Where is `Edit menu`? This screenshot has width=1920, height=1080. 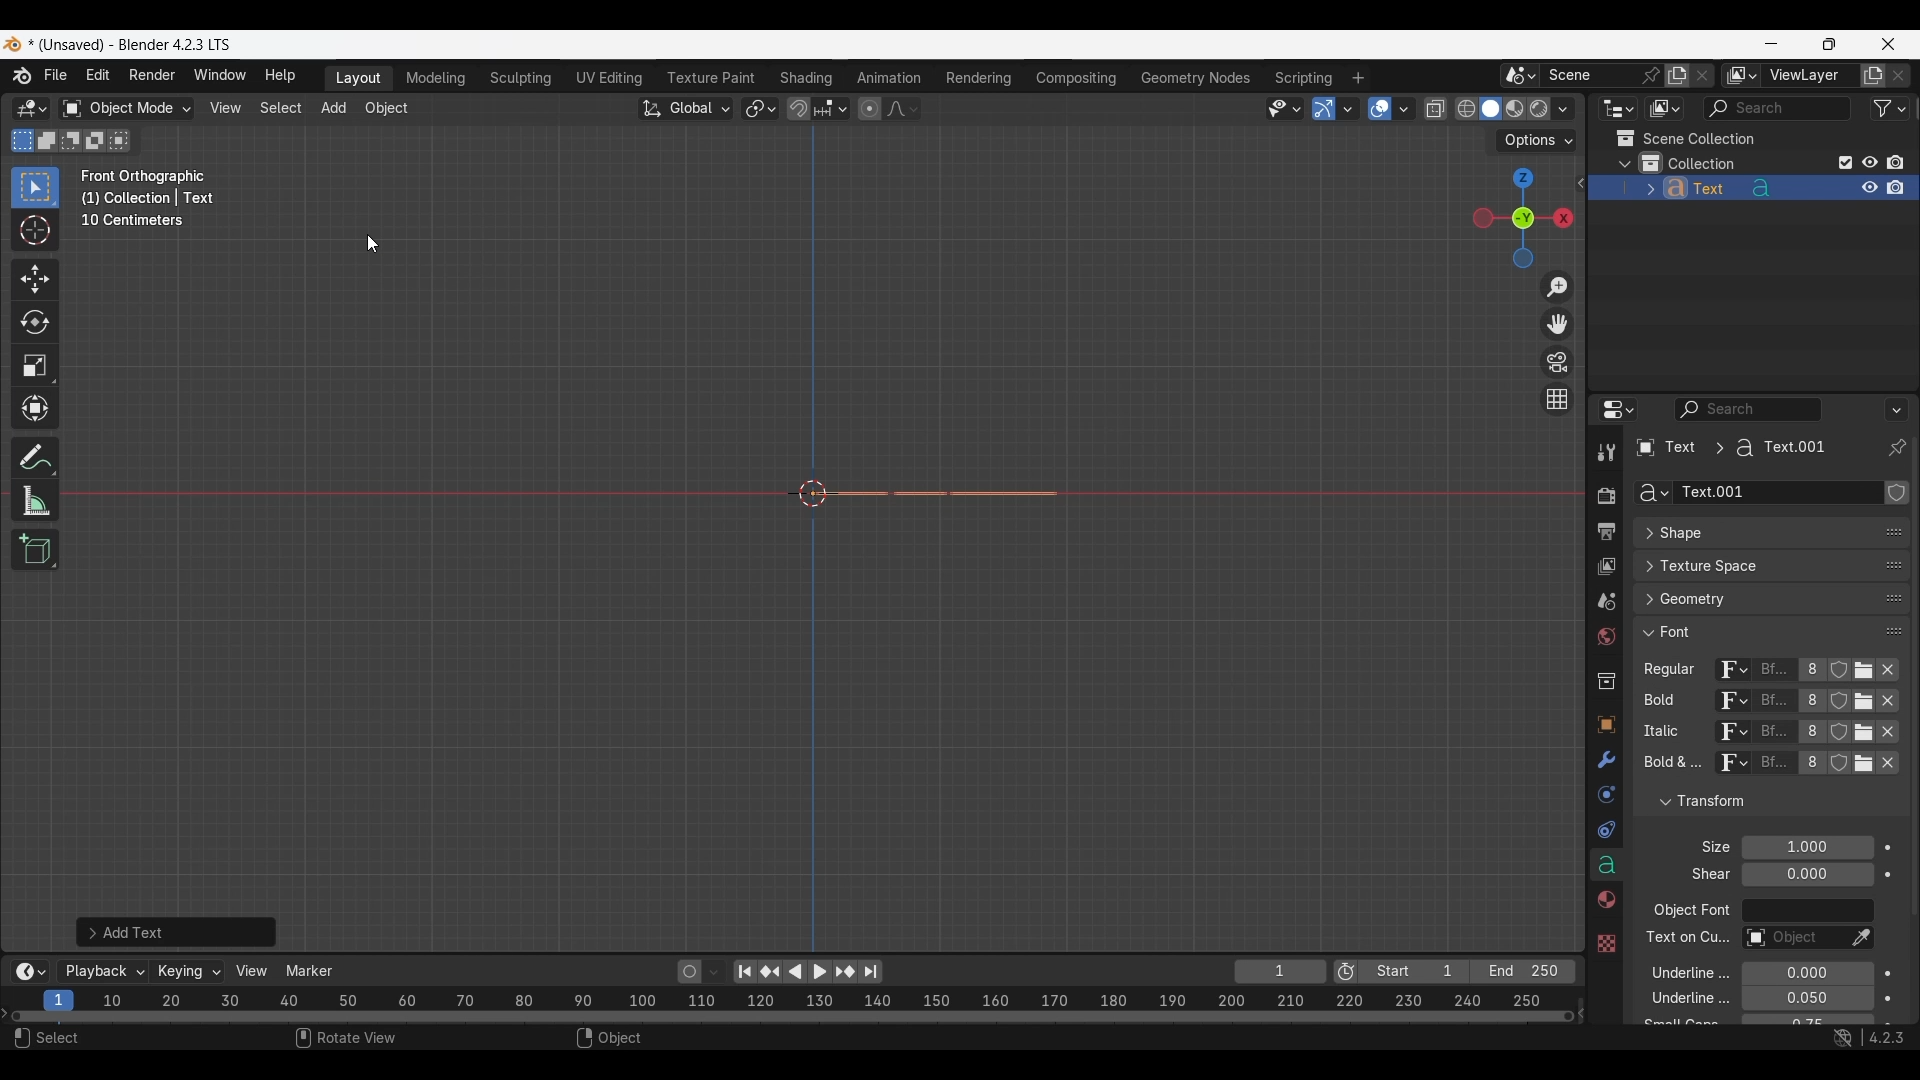 Edit menu is located at coordinates (98, 76).